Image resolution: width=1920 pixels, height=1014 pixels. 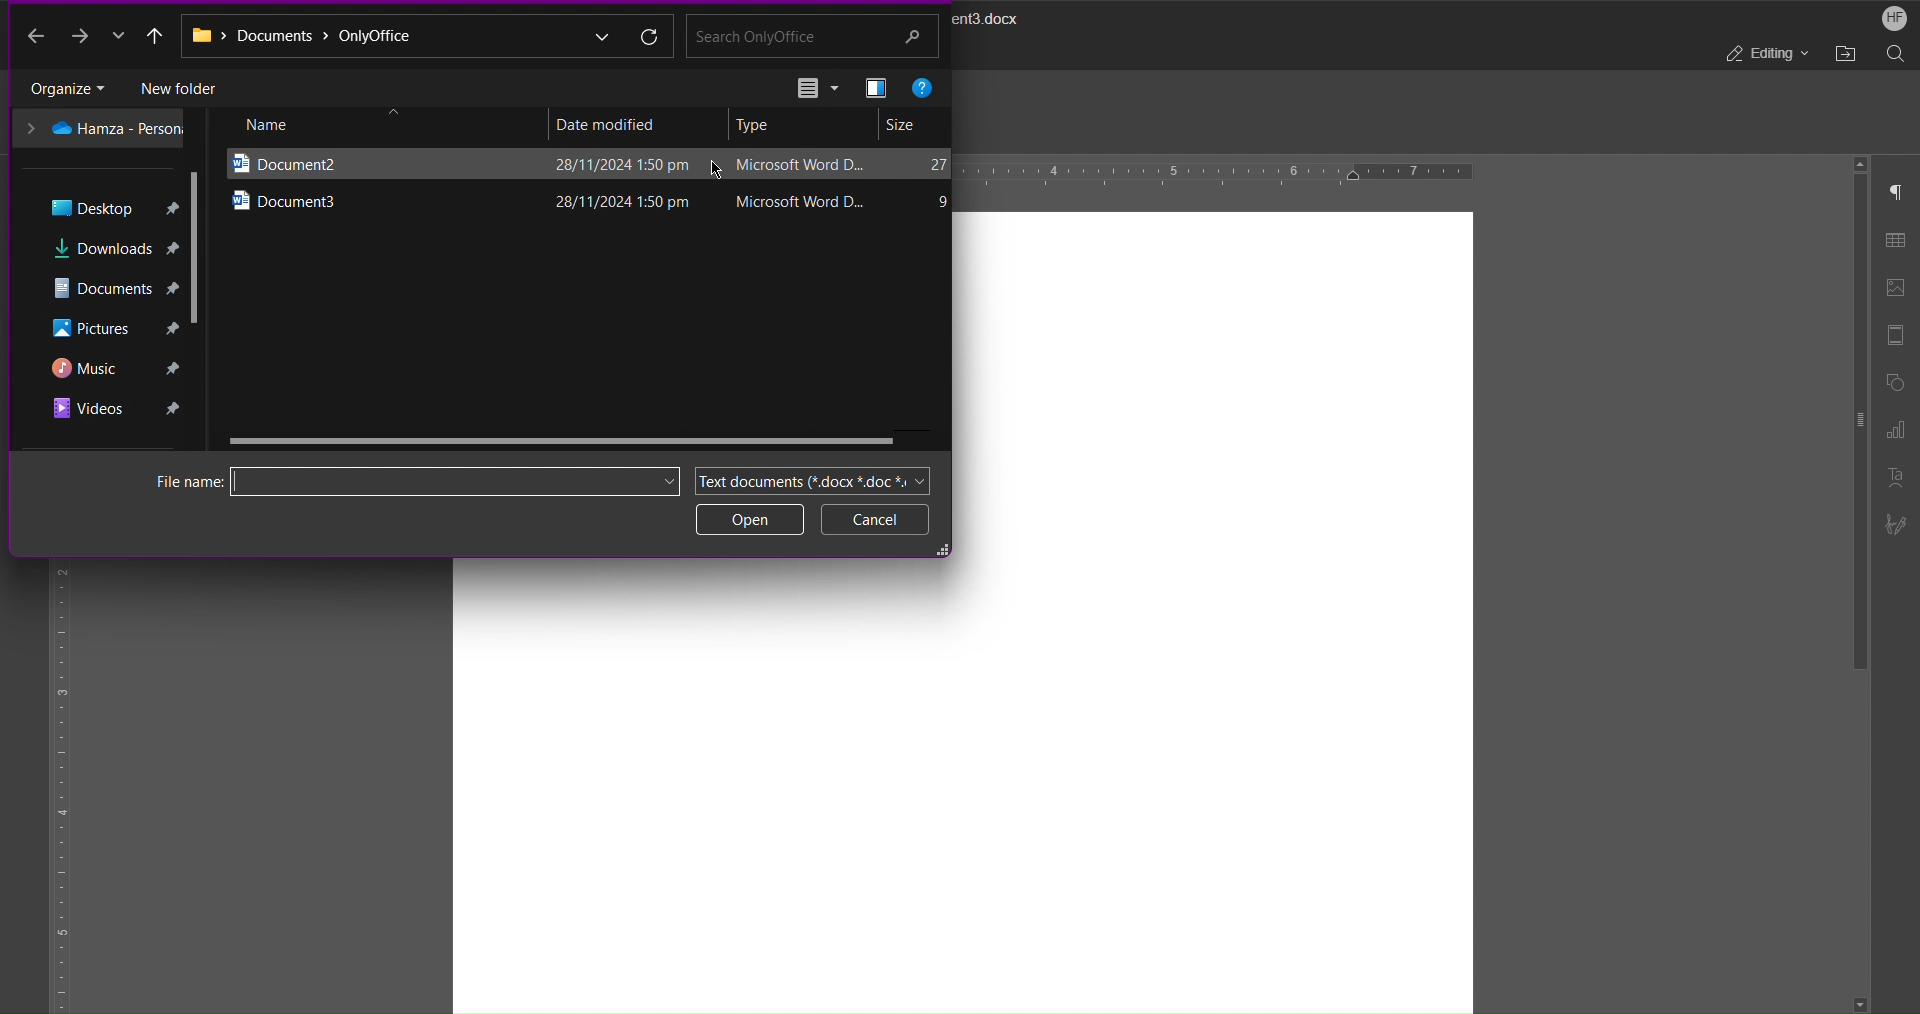 I want to click on Horizontal scroll bar, so click(x=571, y=437).